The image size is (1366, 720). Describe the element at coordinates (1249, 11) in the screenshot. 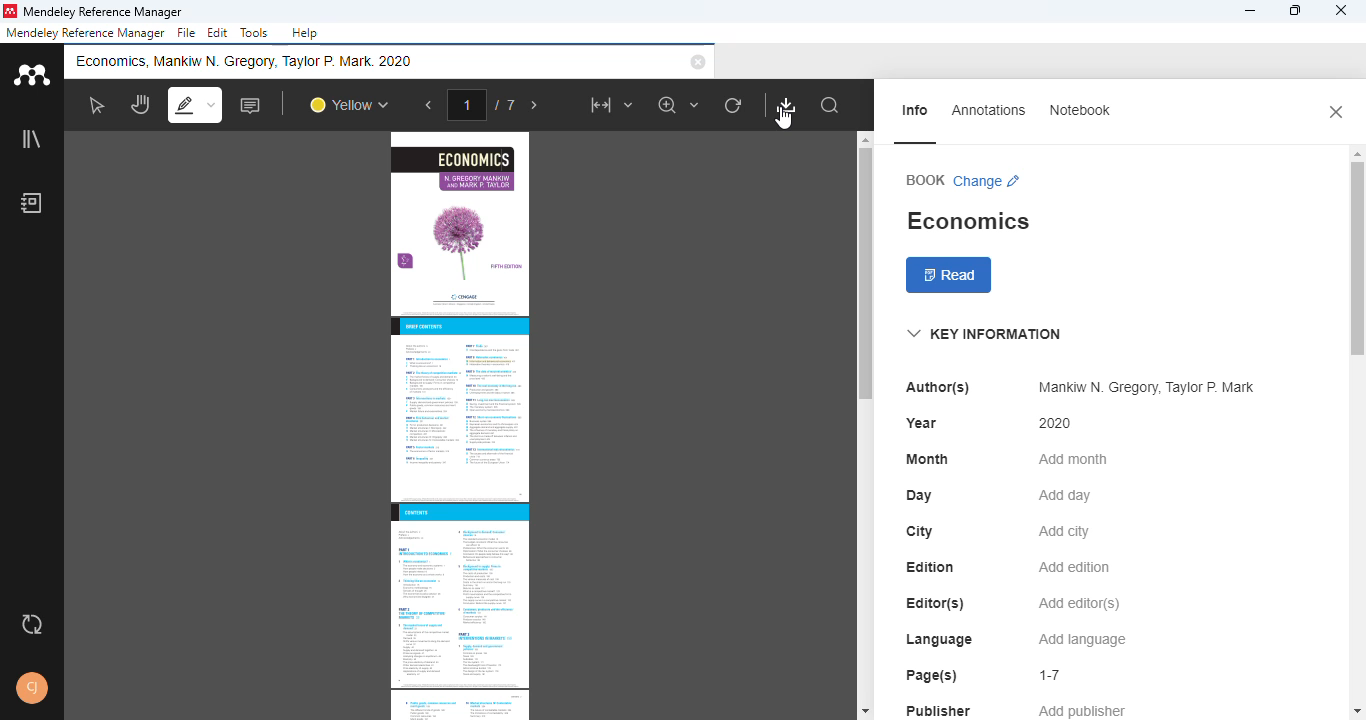

I see `minimize` at that location.